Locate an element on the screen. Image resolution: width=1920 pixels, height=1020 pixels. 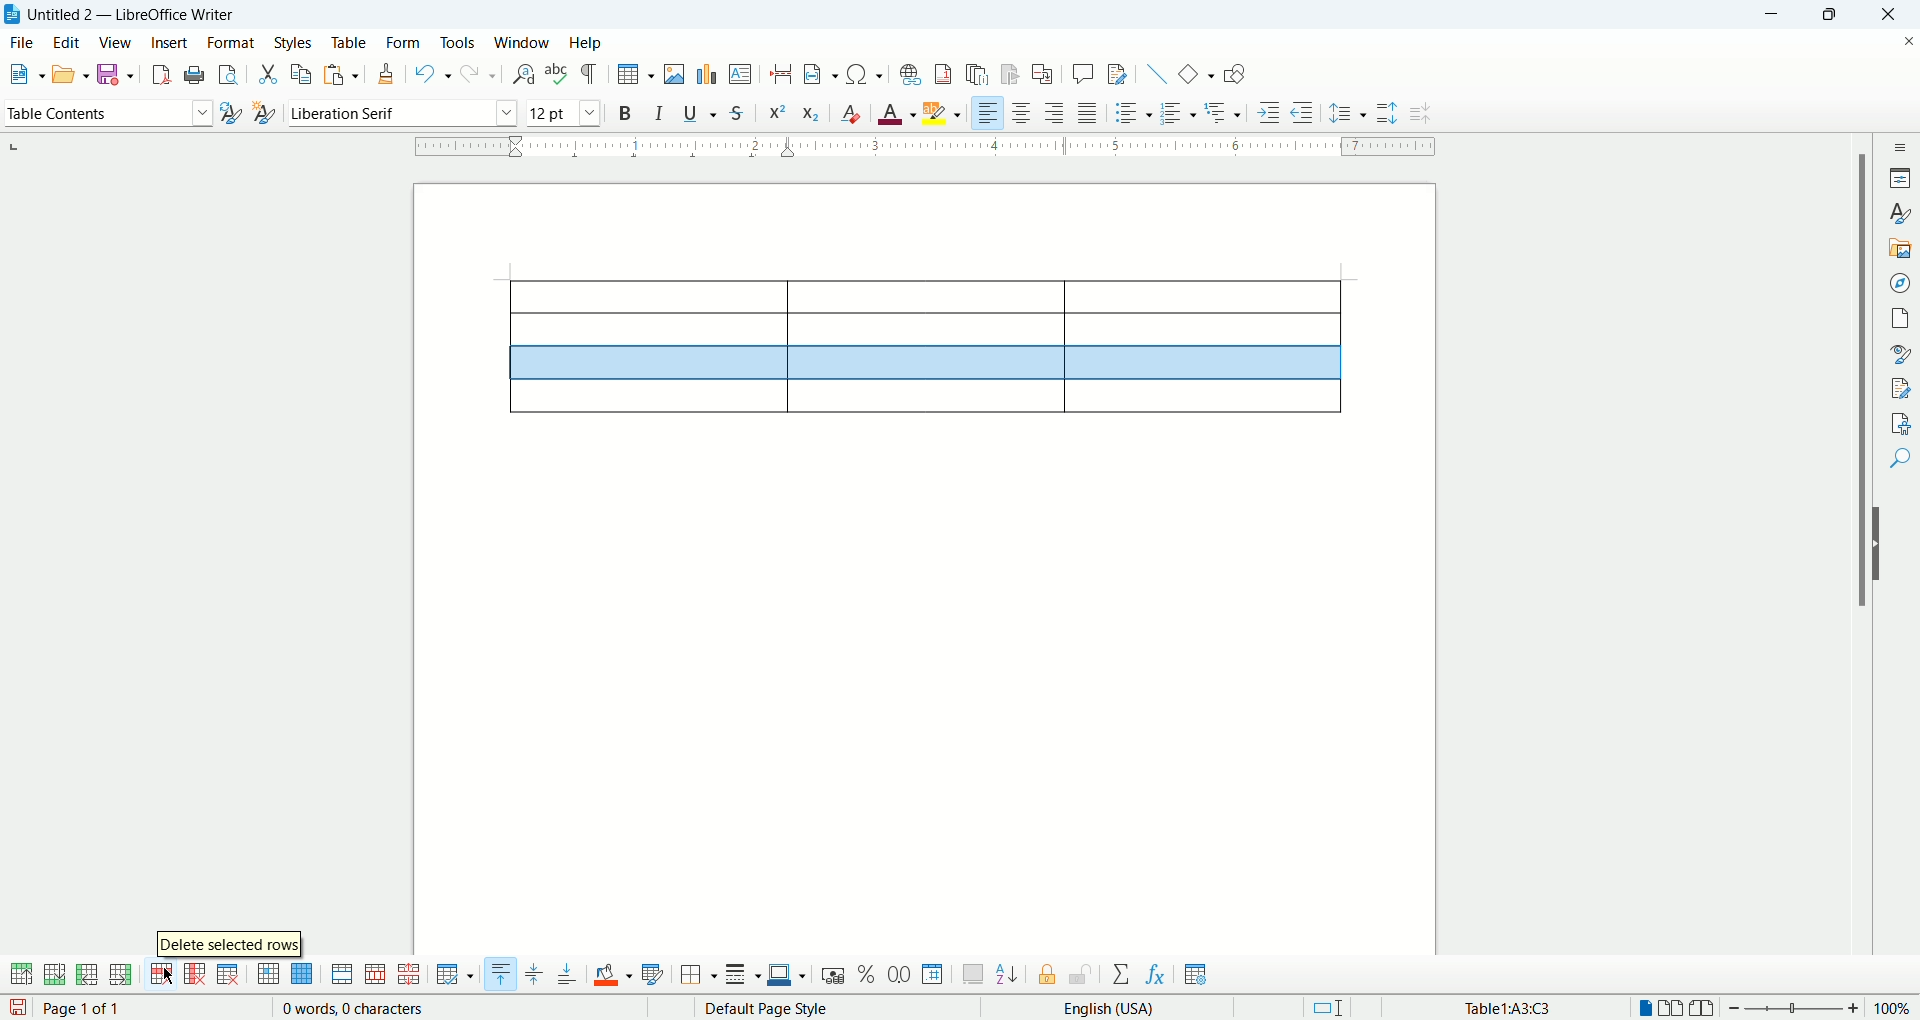
add rows below is located at coordinates (53, 974).